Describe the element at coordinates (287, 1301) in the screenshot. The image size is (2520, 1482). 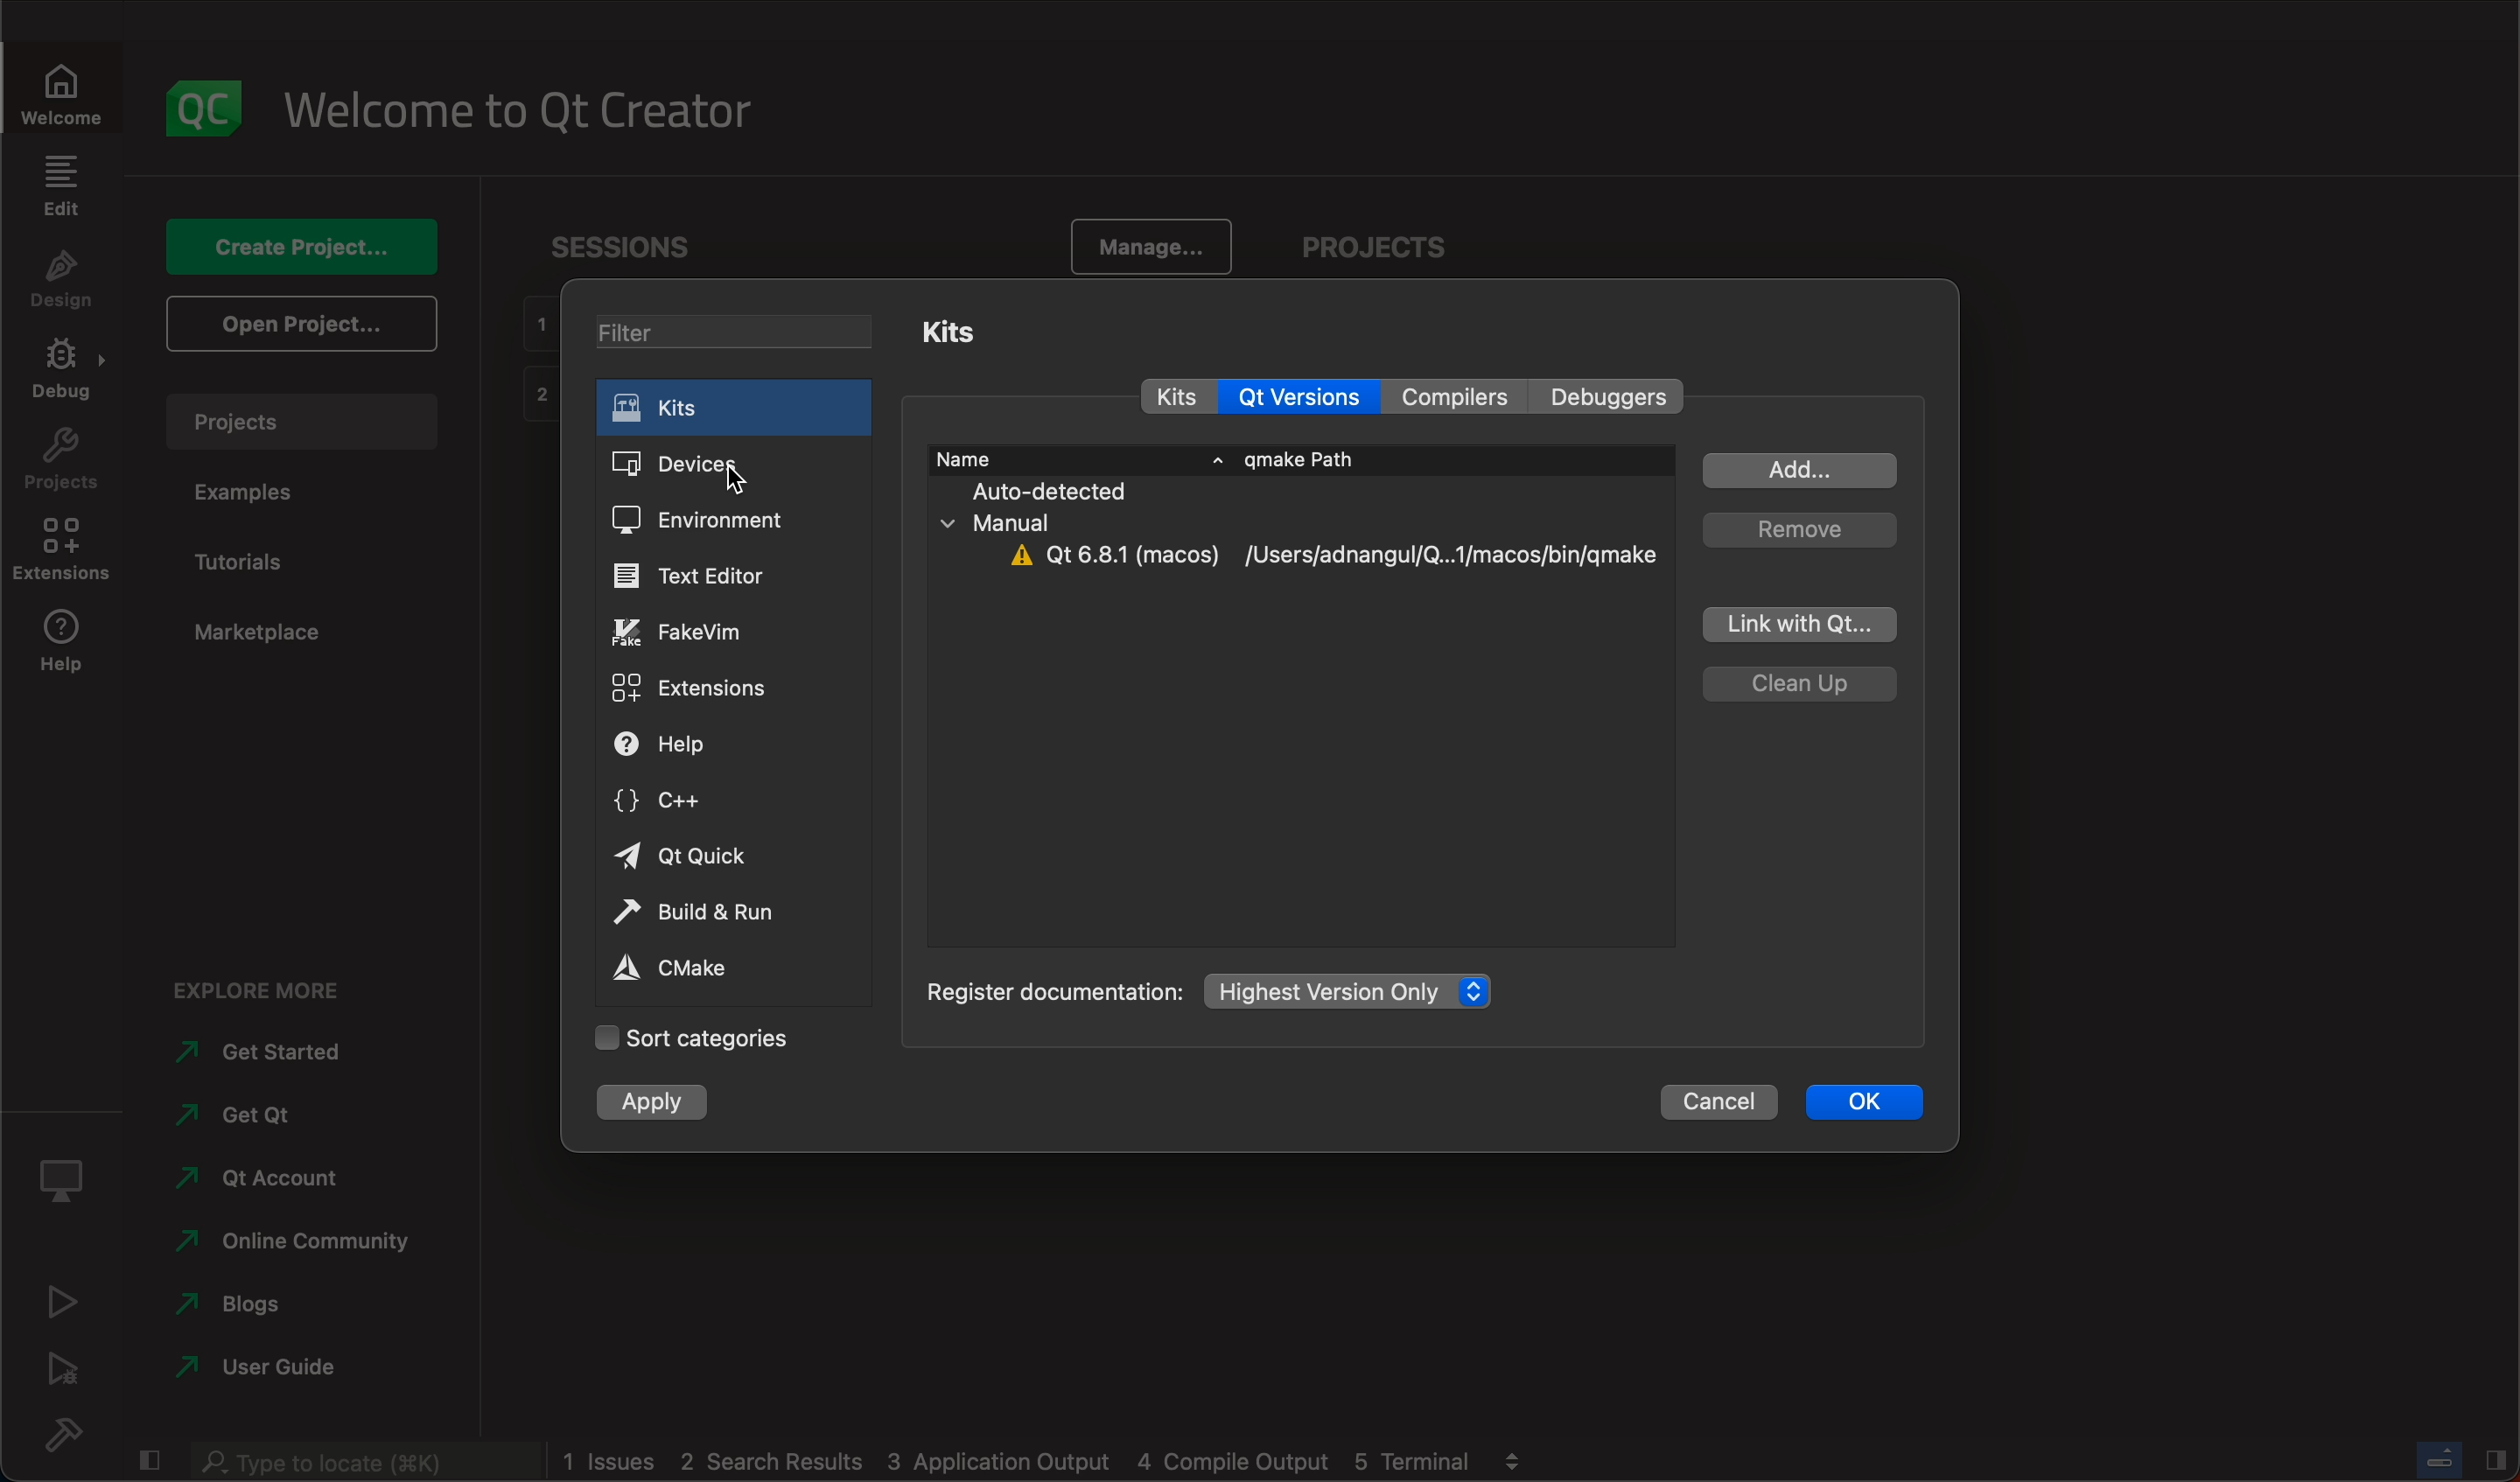
I see `blogs` at that location.